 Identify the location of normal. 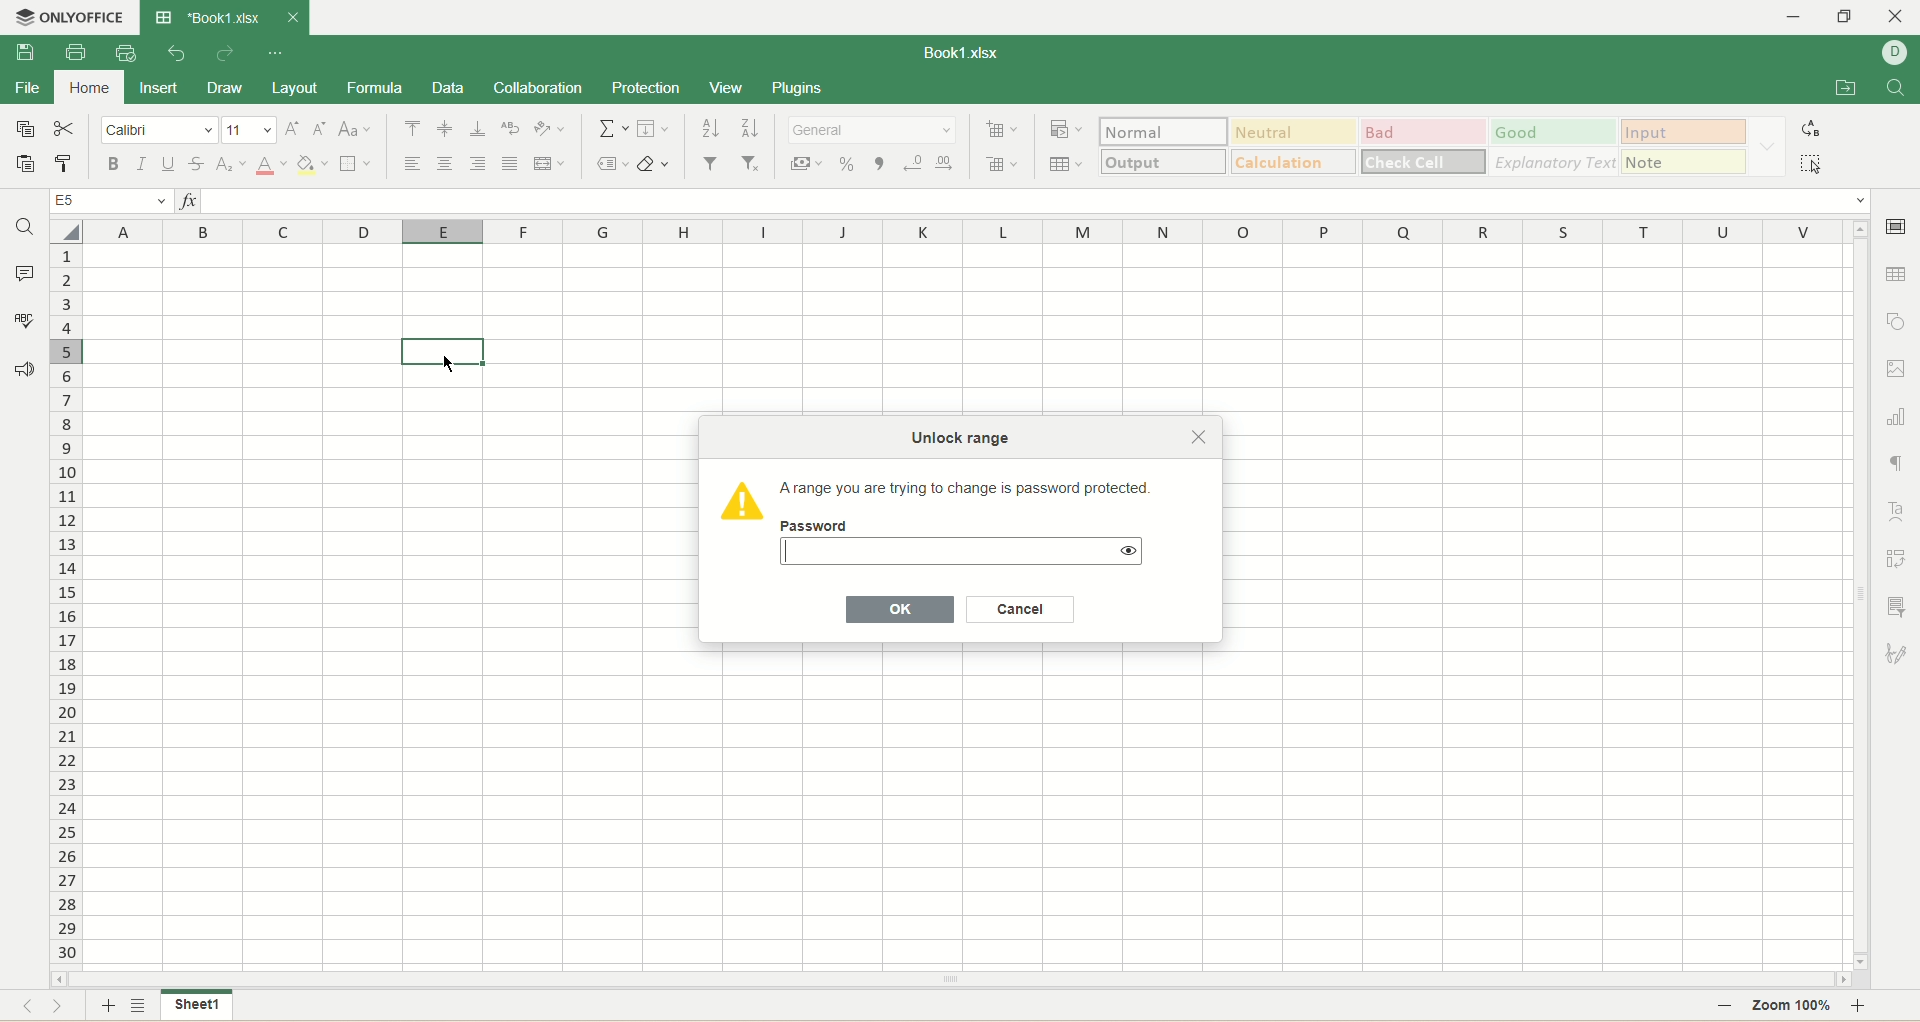
(1161, 132).